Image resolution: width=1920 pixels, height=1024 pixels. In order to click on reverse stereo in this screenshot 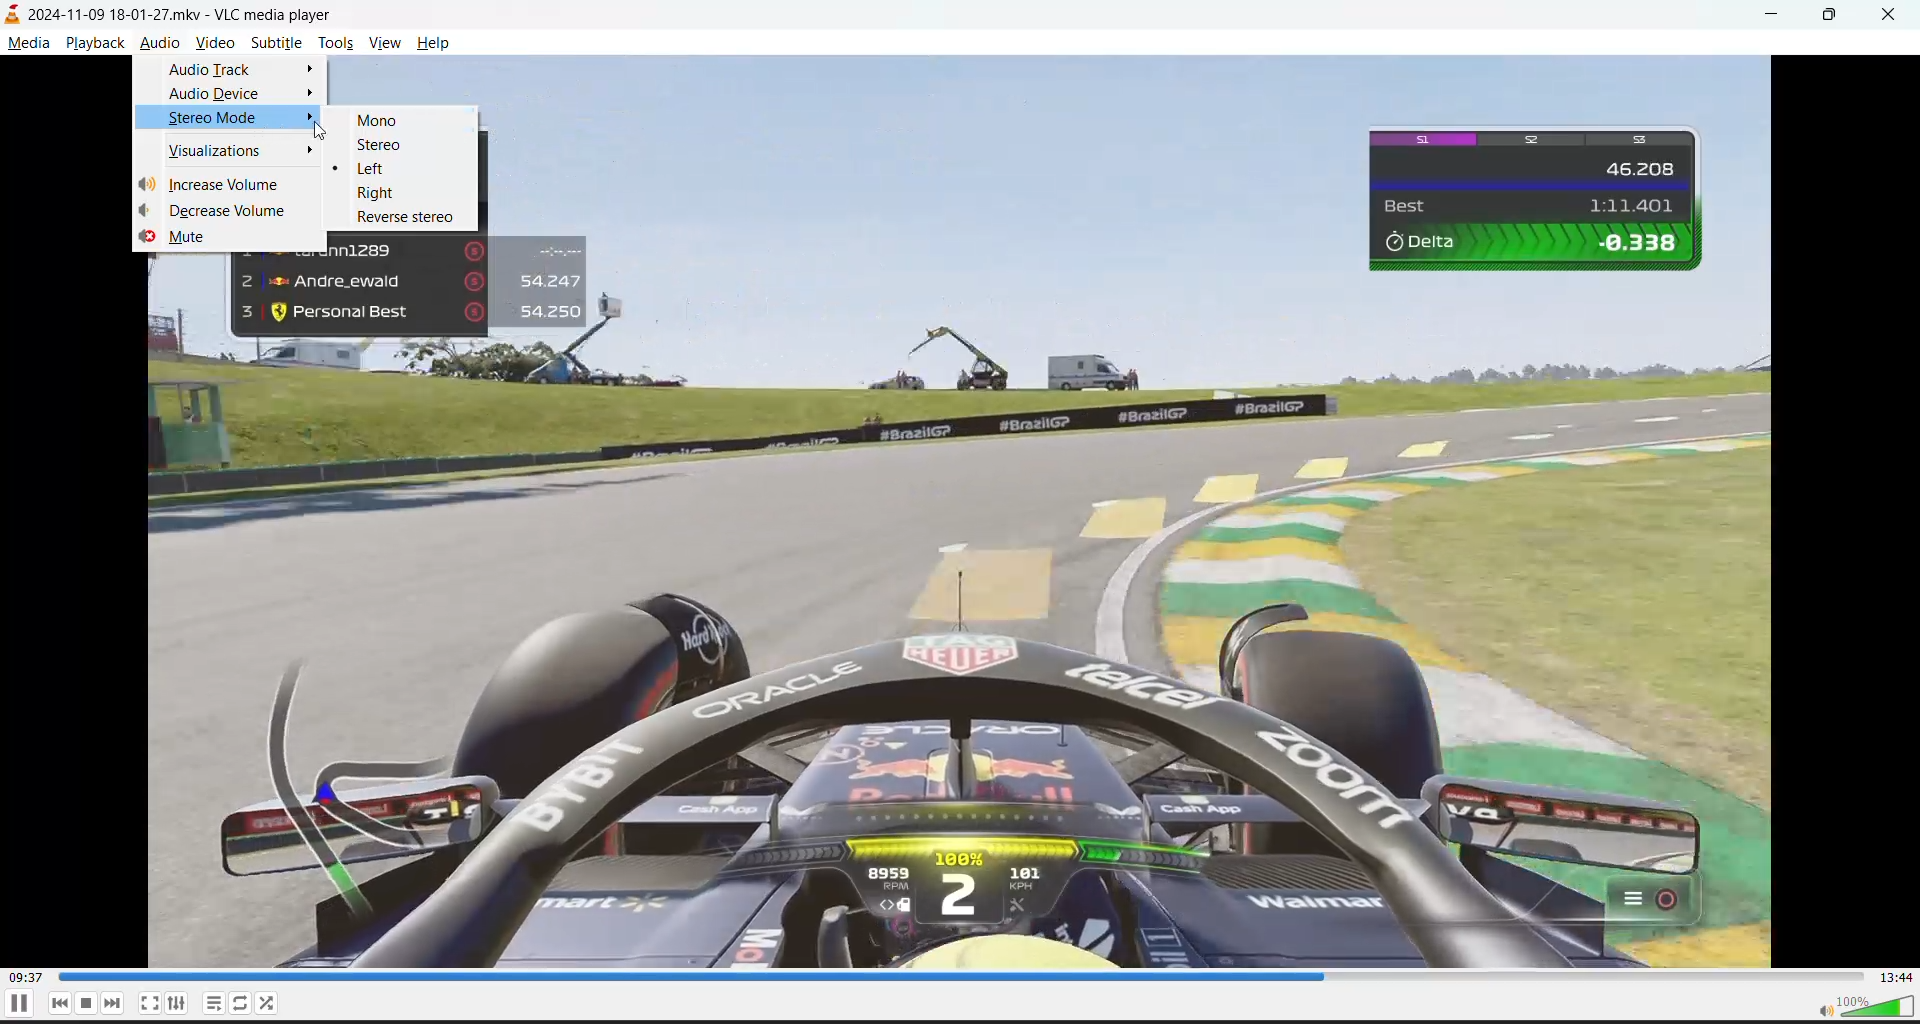, I will do `click(408, 220)`.